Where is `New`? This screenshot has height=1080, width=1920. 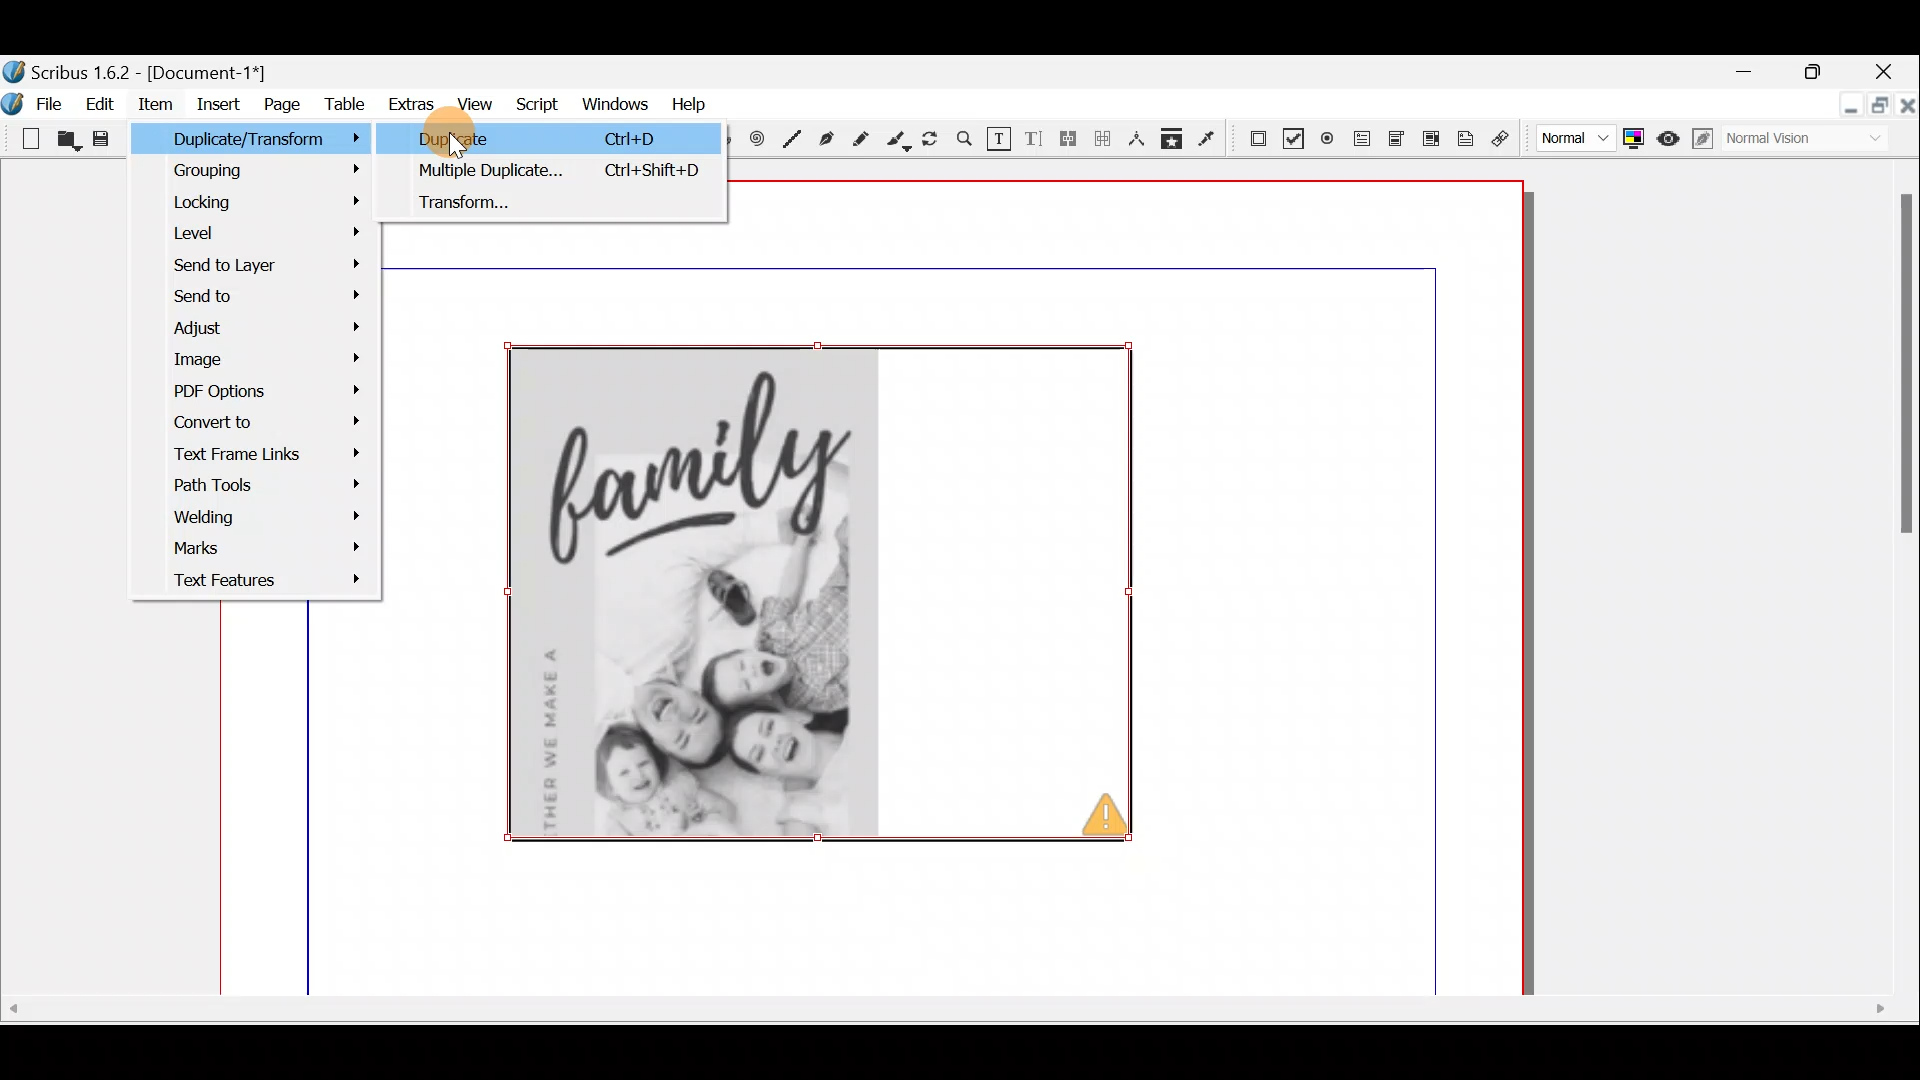 New is located at coordinates (23, 137).